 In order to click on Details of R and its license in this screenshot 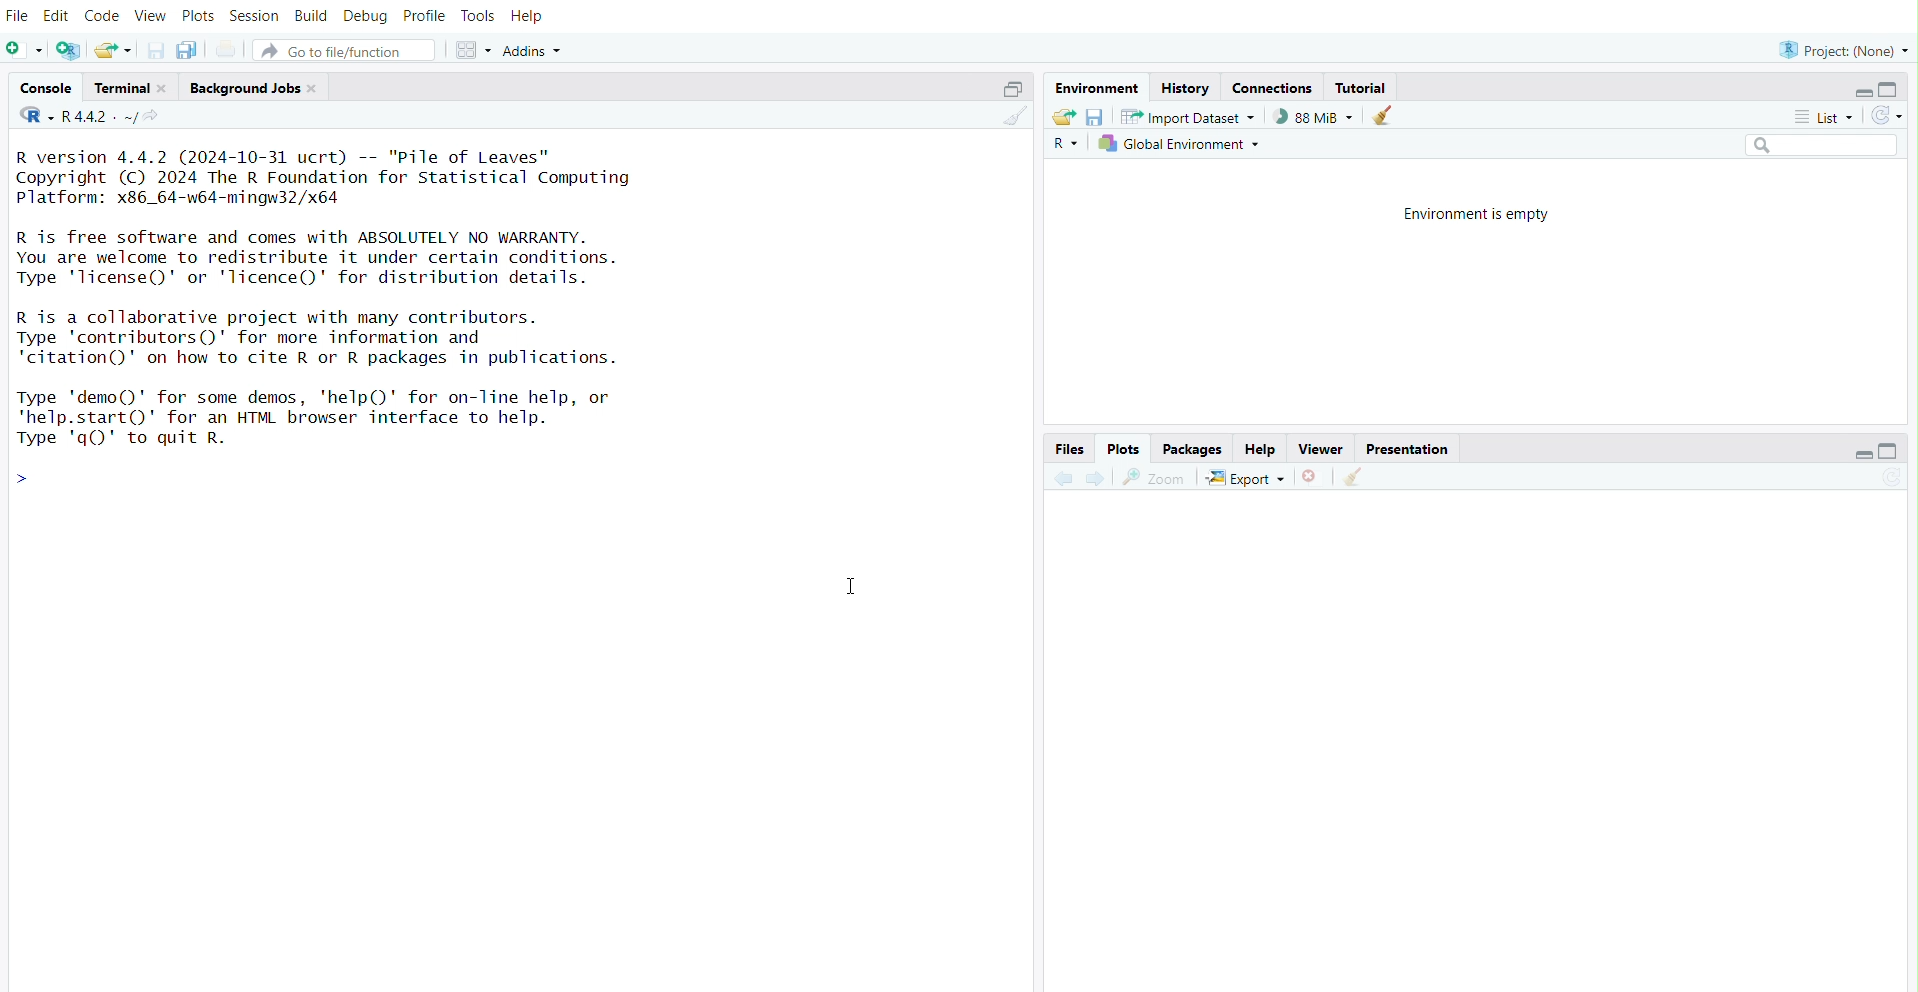, I will do `click(366, 257)`.